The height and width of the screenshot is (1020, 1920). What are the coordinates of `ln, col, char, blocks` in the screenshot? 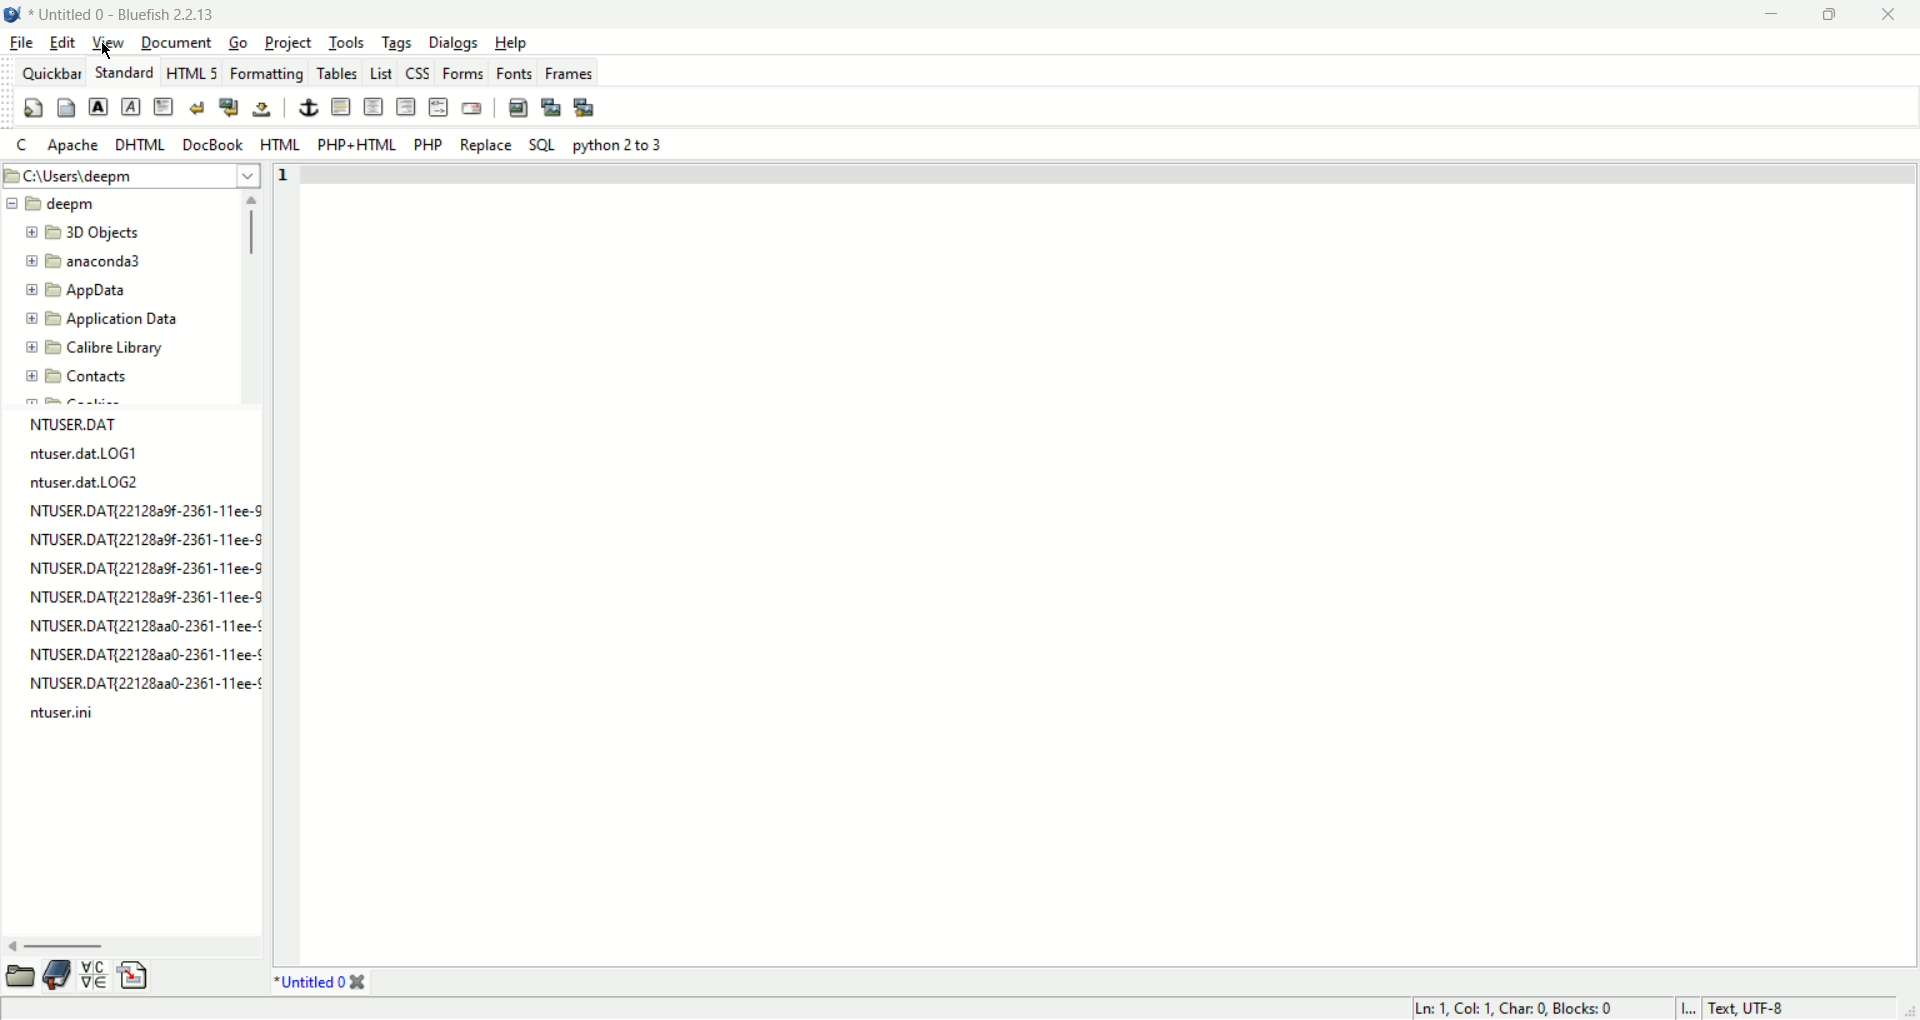 It's located at (1516, 1009).